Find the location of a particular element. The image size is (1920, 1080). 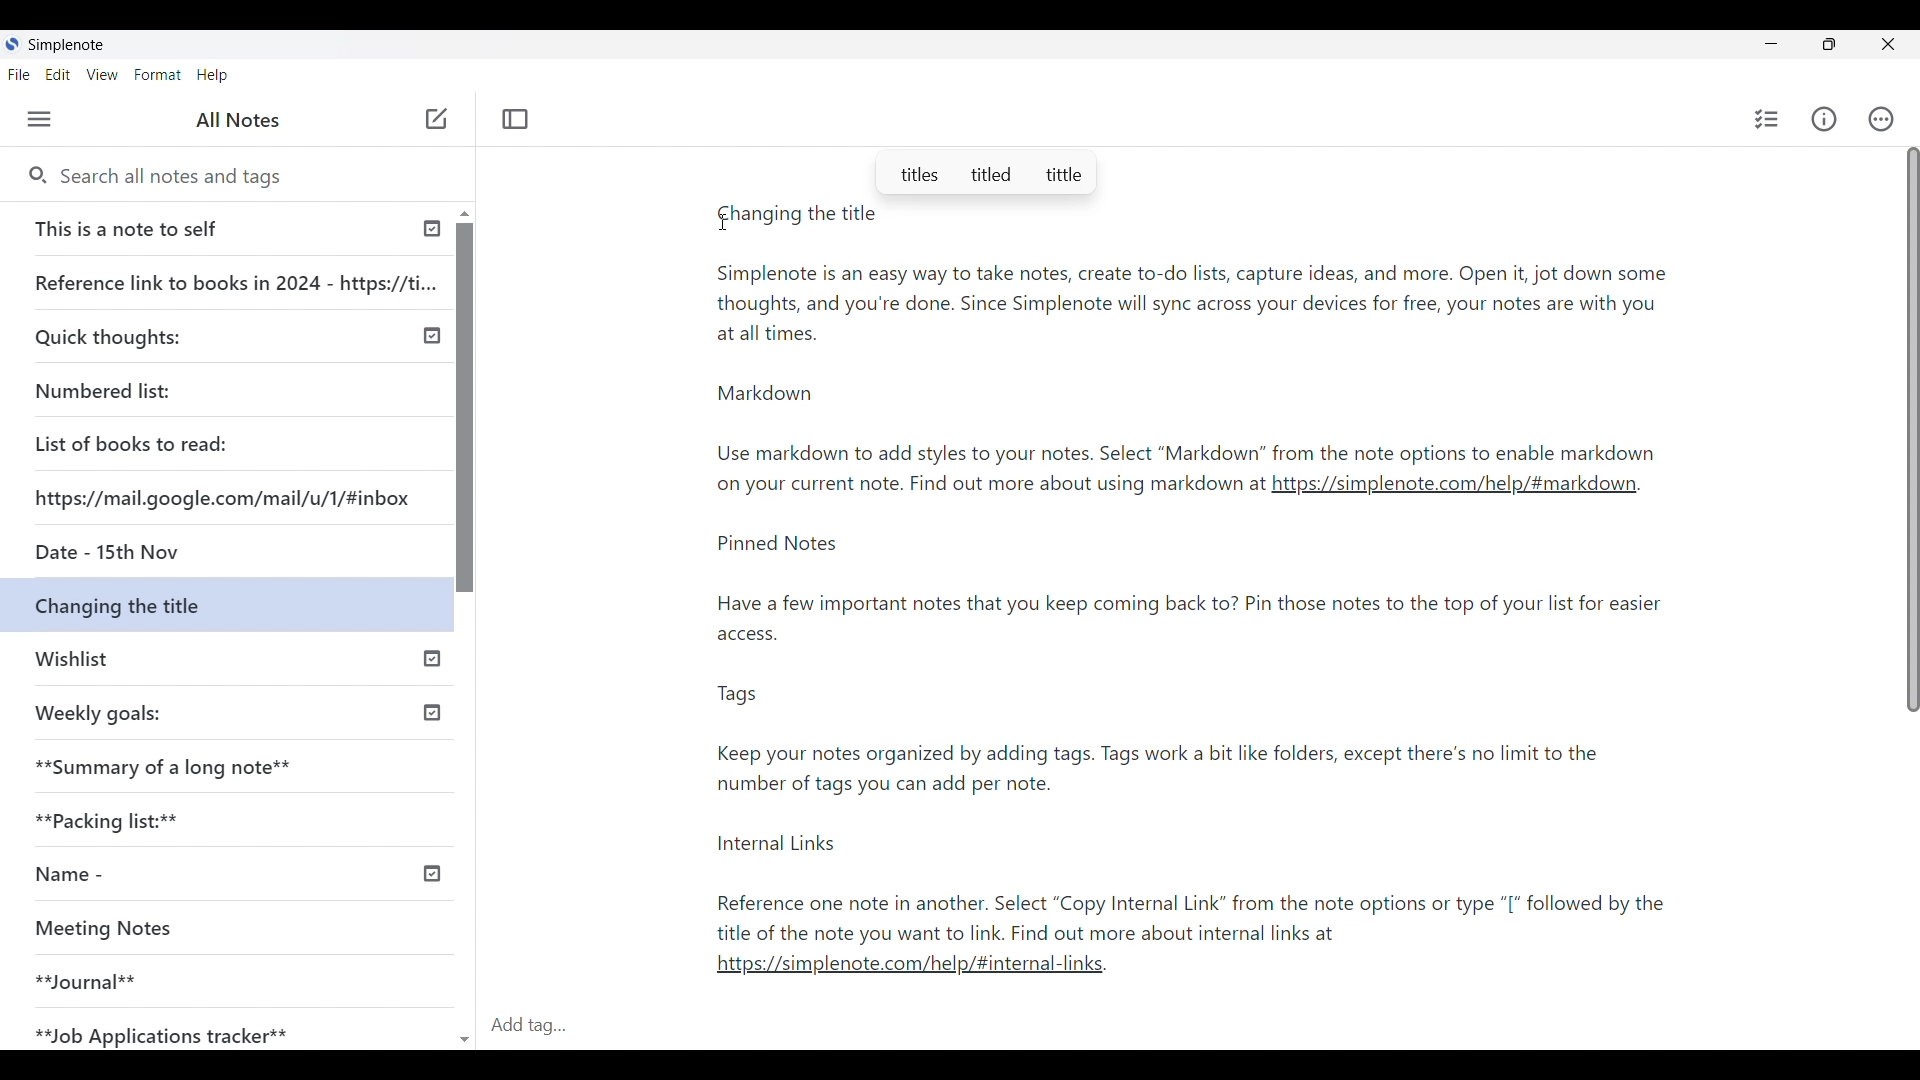

text is located at coordinates (1210, 742).